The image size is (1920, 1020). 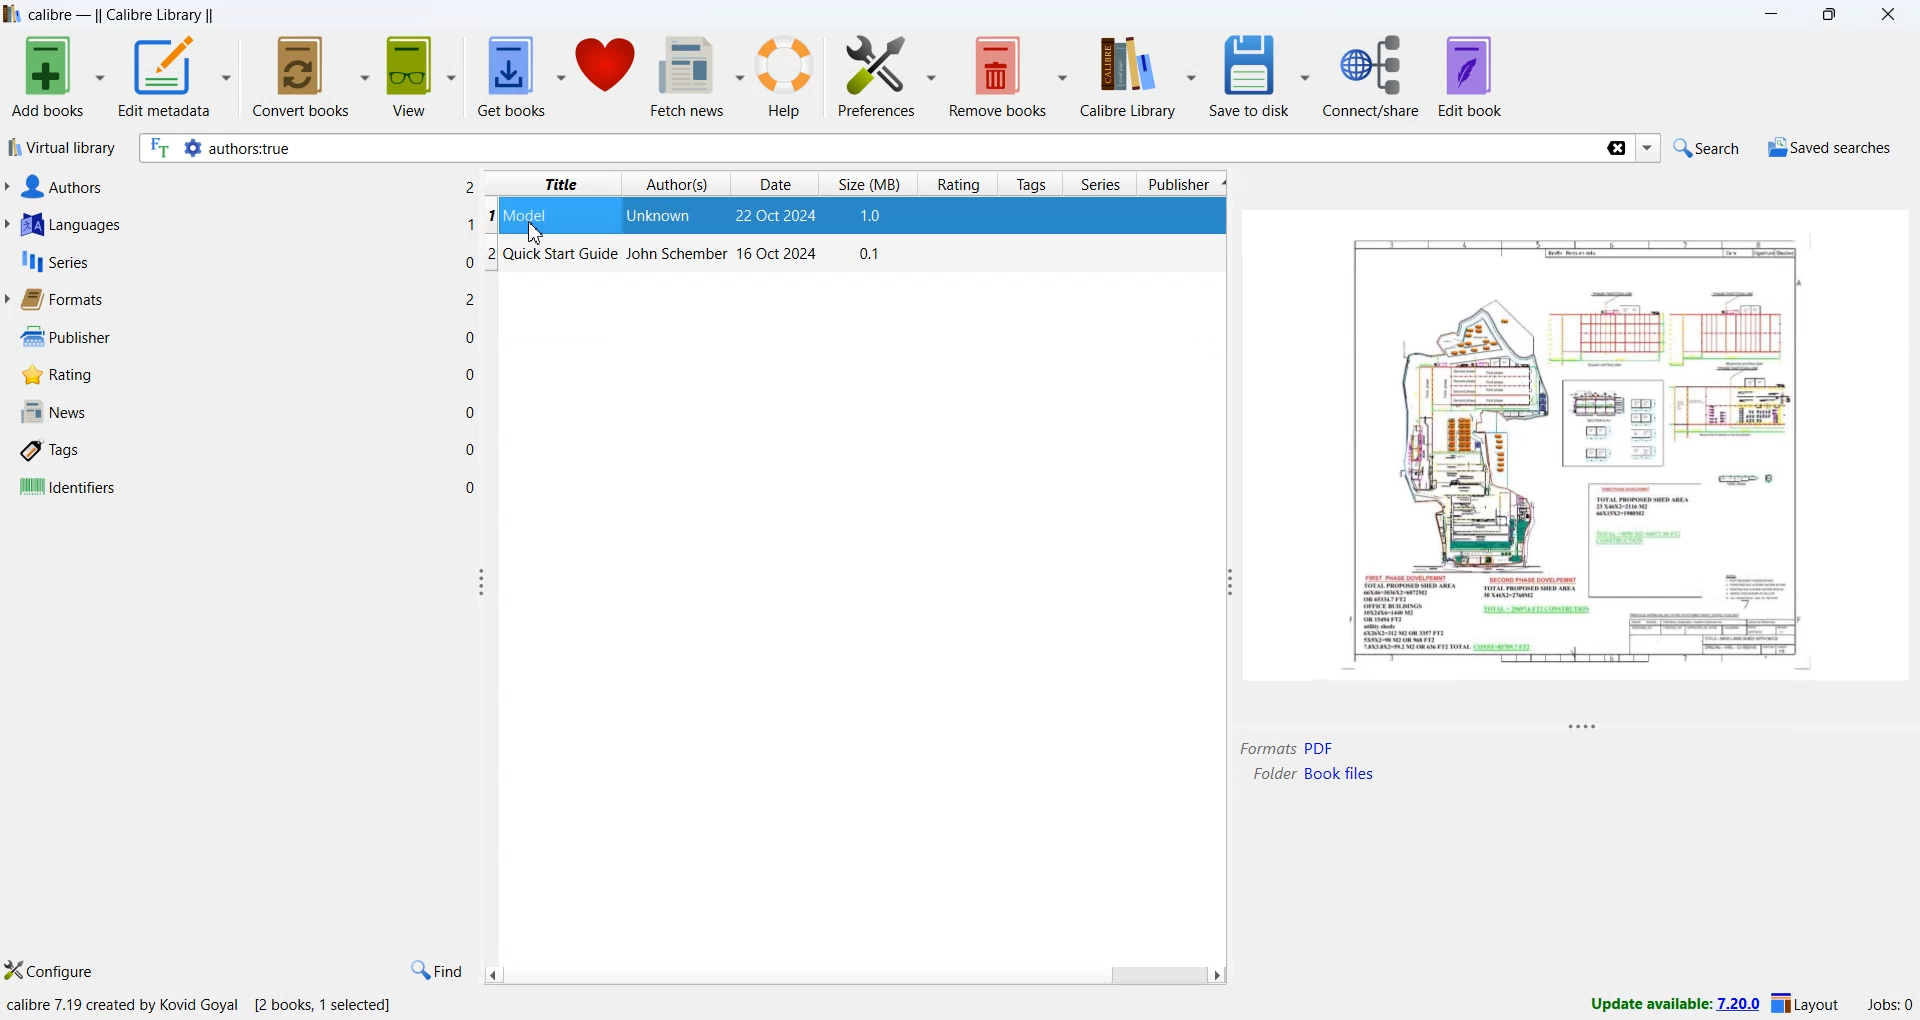 What do you see at coordinates (1375, 76) in the screenshot?
I see `connect/share` at bounding box center [1375, 76].